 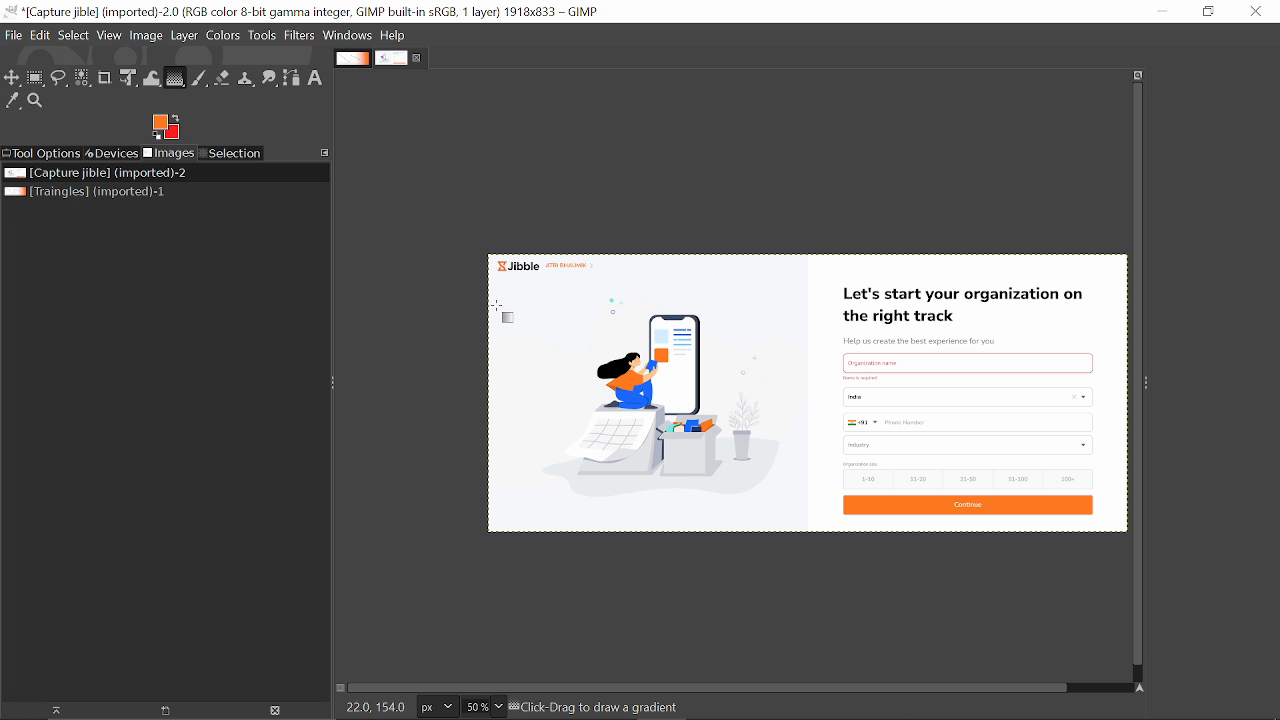 I want to click on Rectangular tool, so click(x=37, y=80).